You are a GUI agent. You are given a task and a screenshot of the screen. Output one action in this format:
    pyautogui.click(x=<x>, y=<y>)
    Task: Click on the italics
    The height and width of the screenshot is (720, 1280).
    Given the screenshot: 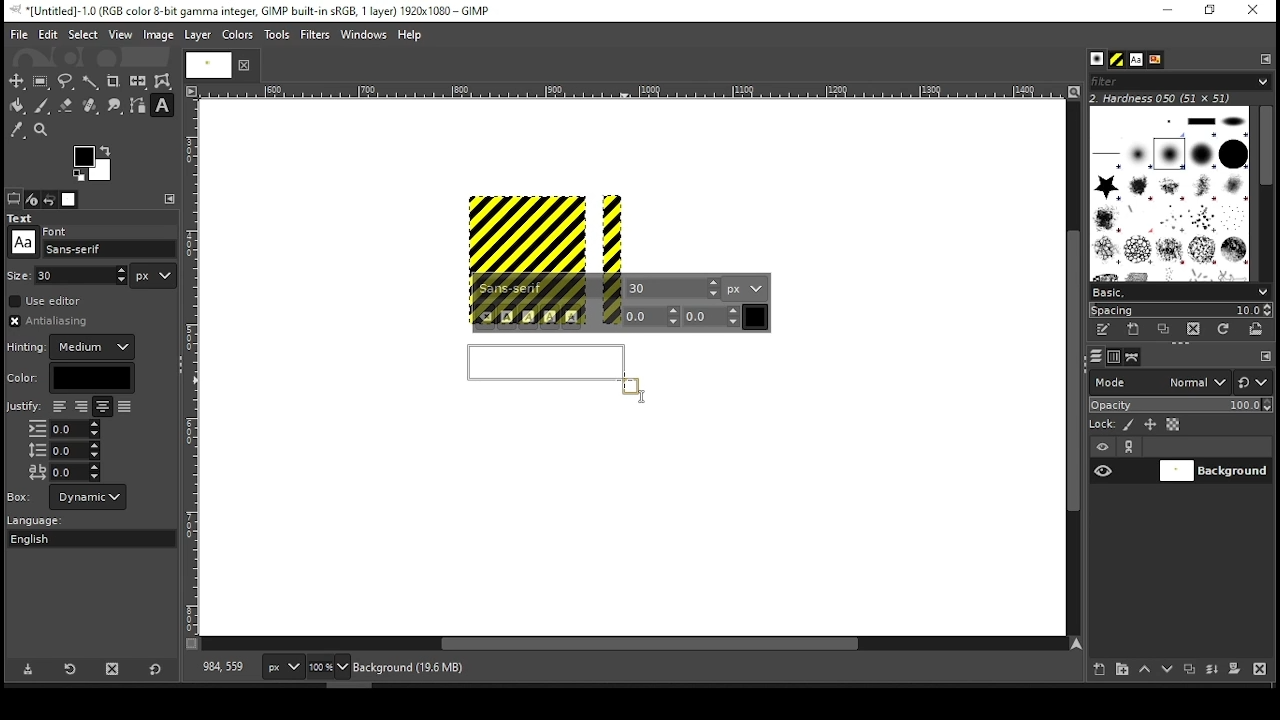 What is the action you would take?
    pyautogui.click(x=528, y=317)
    